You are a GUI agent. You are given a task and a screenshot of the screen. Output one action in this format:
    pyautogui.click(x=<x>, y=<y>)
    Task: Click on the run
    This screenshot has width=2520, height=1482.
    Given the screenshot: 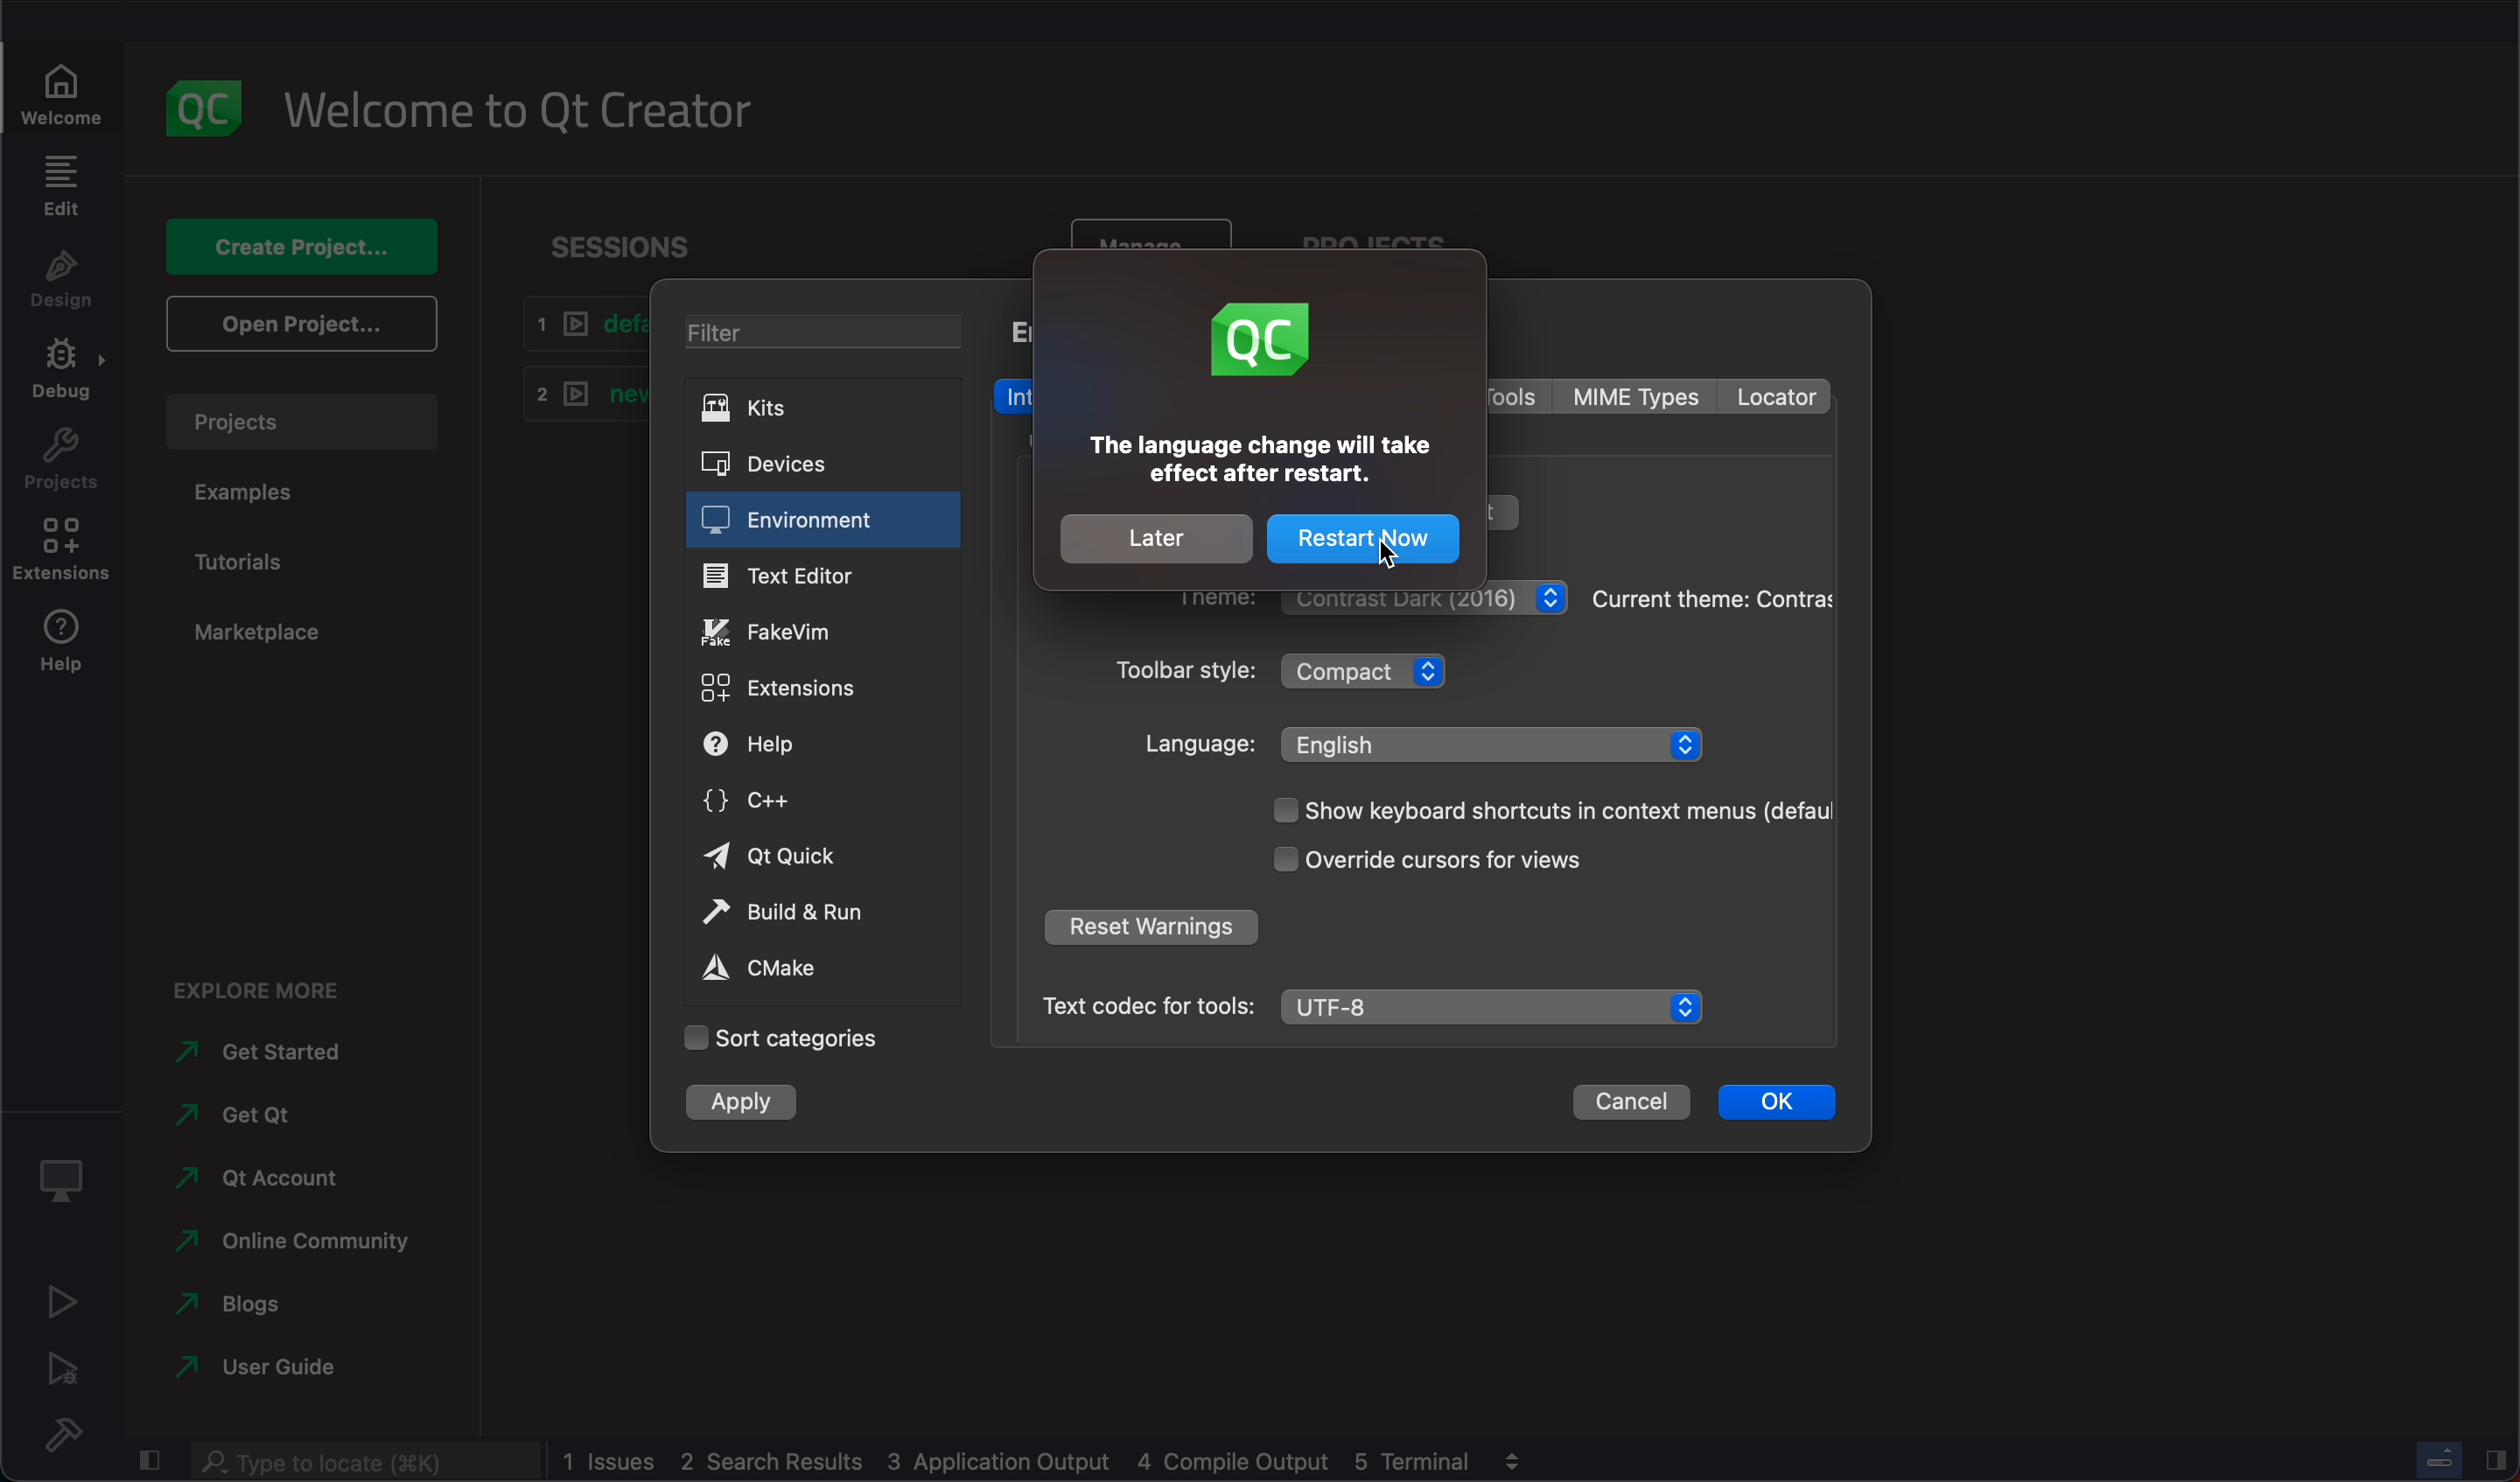 What is the action you would take?
    pyautogui.click(x=60, y=1301)
    